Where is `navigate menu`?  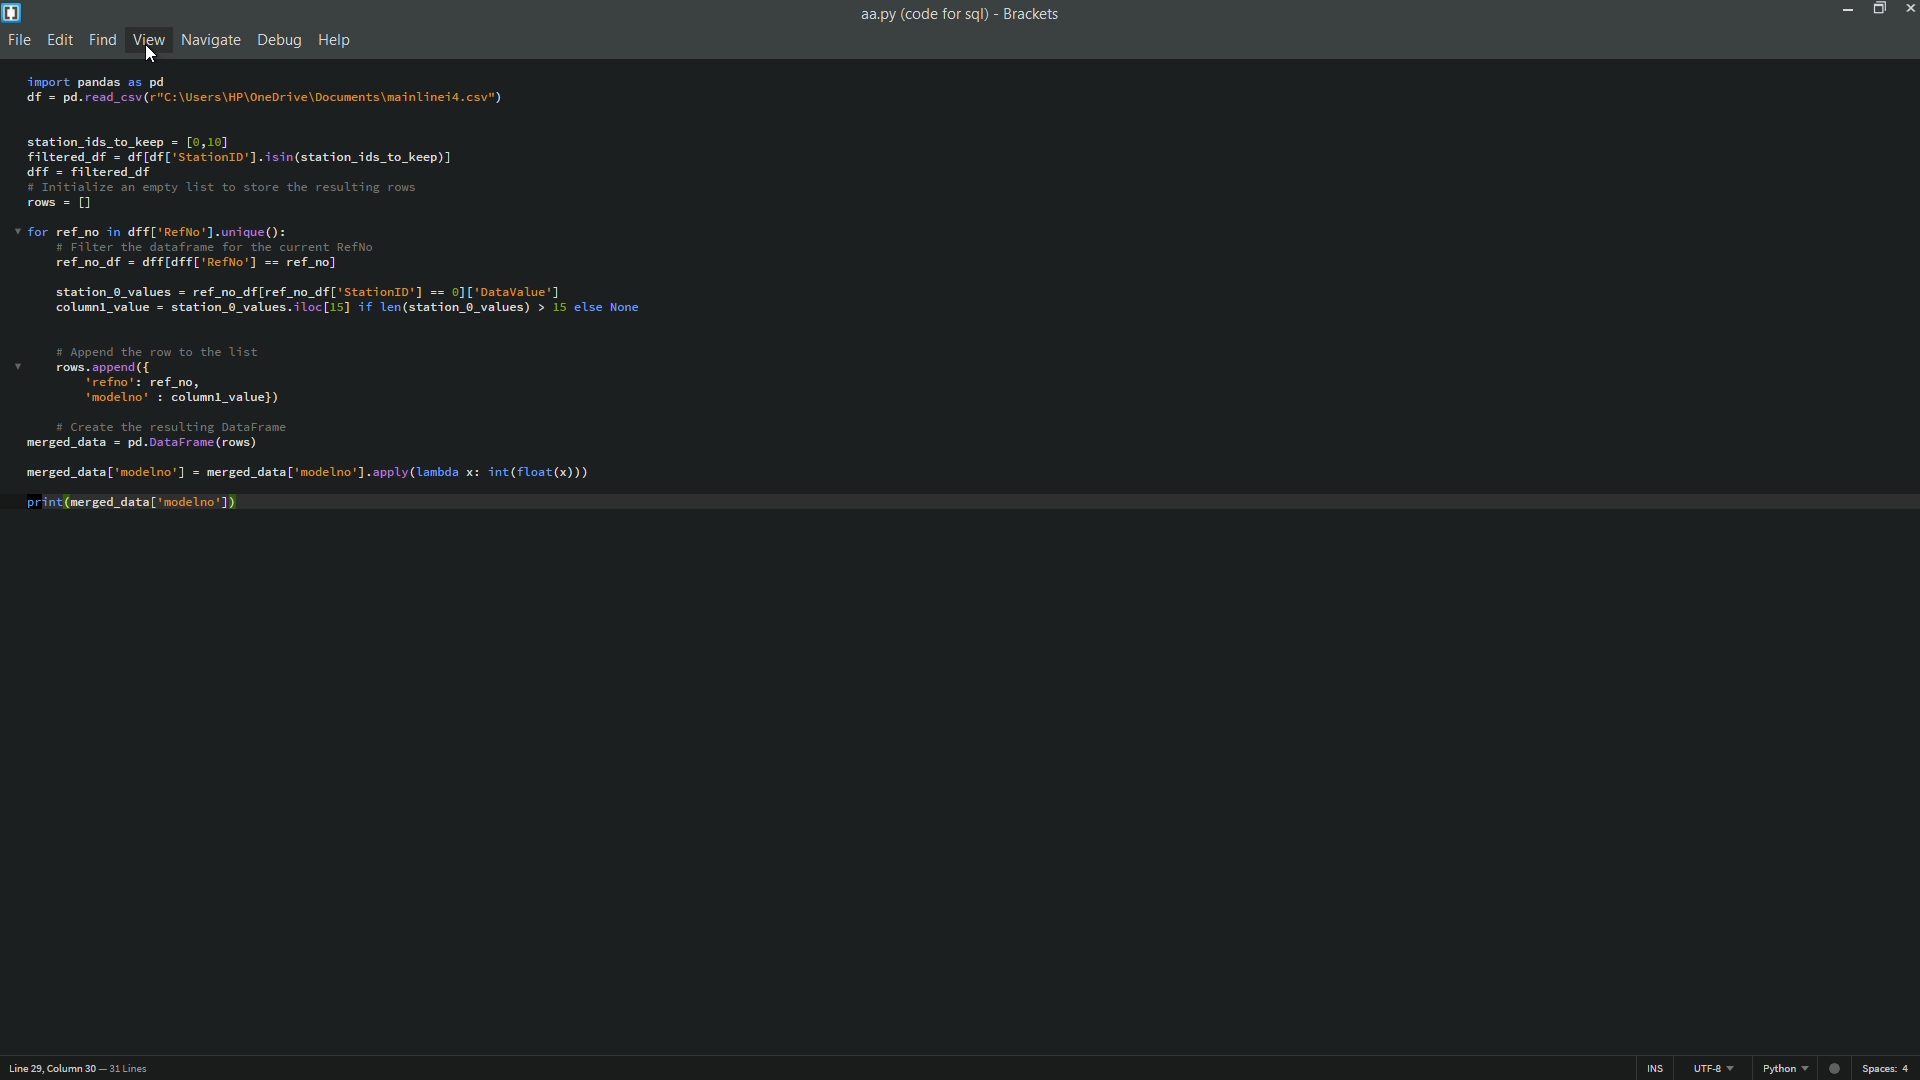 navigate menu is located at coordinates (211, 39).